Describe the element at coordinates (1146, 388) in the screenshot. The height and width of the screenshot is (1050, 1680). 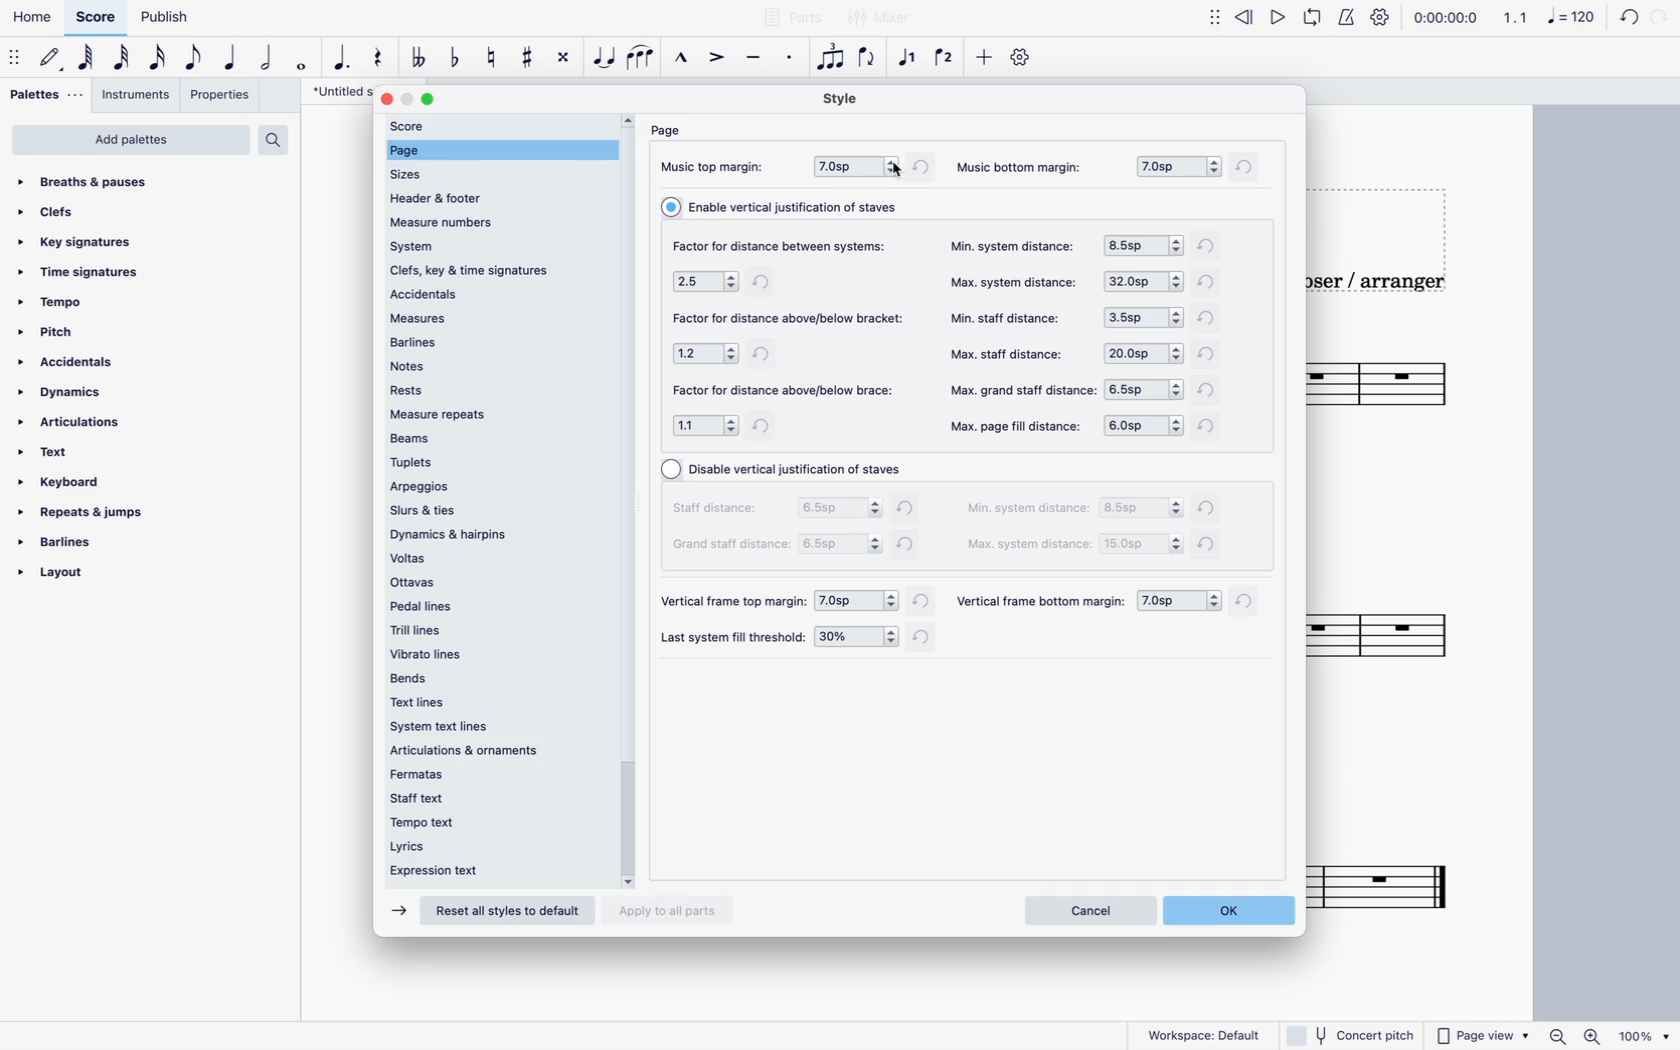
I see `options` at that location.